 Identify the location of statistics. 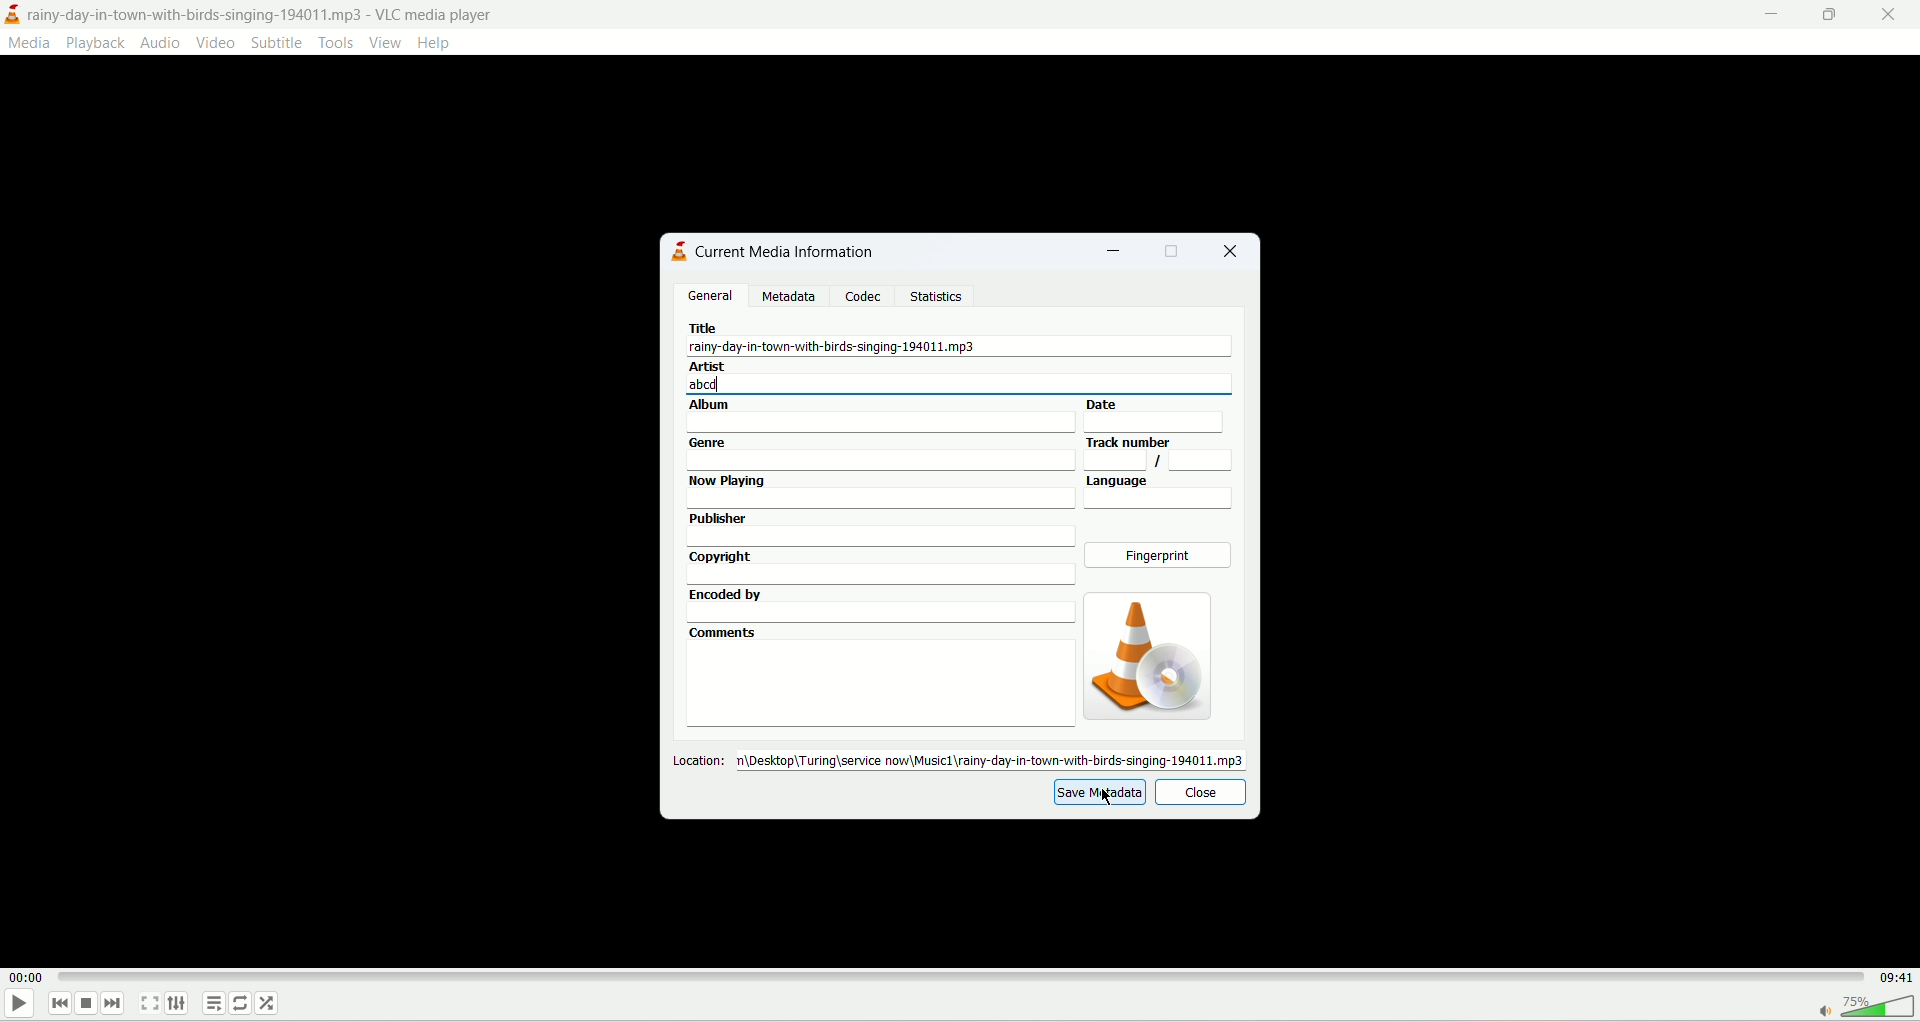
(937, 295).